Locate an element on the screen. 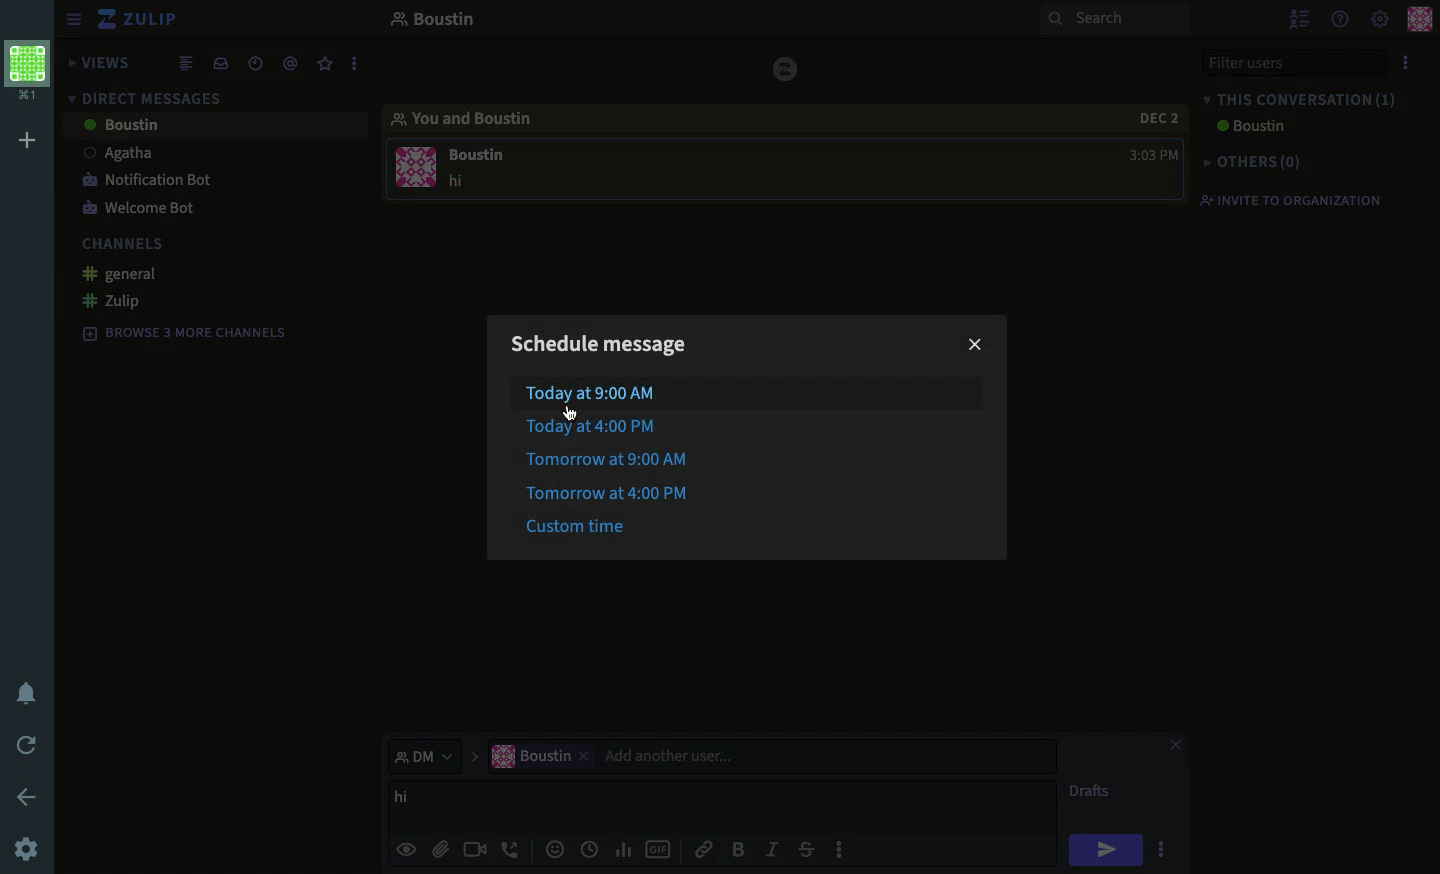  custom time is located at coordinates (572, 526).